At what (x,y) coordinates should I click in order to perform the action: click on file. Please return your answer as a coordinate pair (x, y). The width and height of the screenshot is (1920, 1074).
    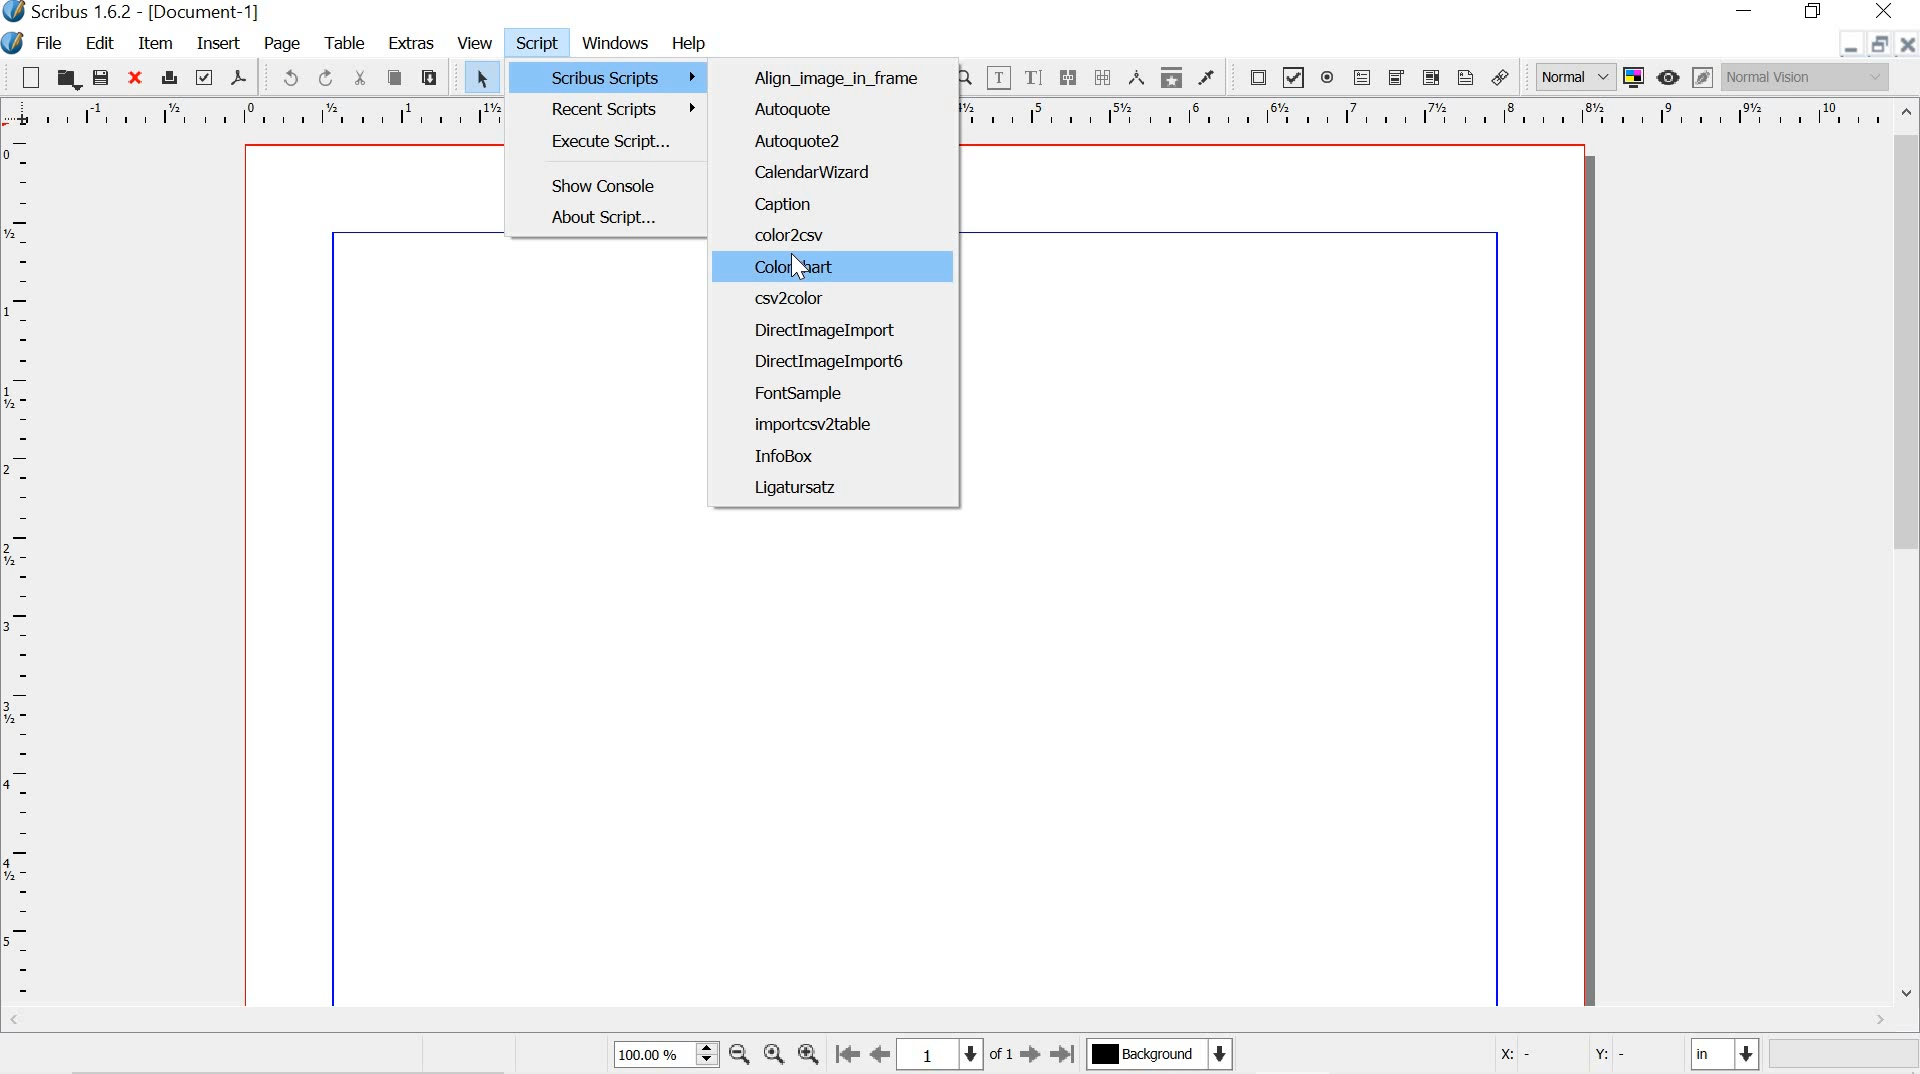
    Looking at the image, I should click on (51, 45).